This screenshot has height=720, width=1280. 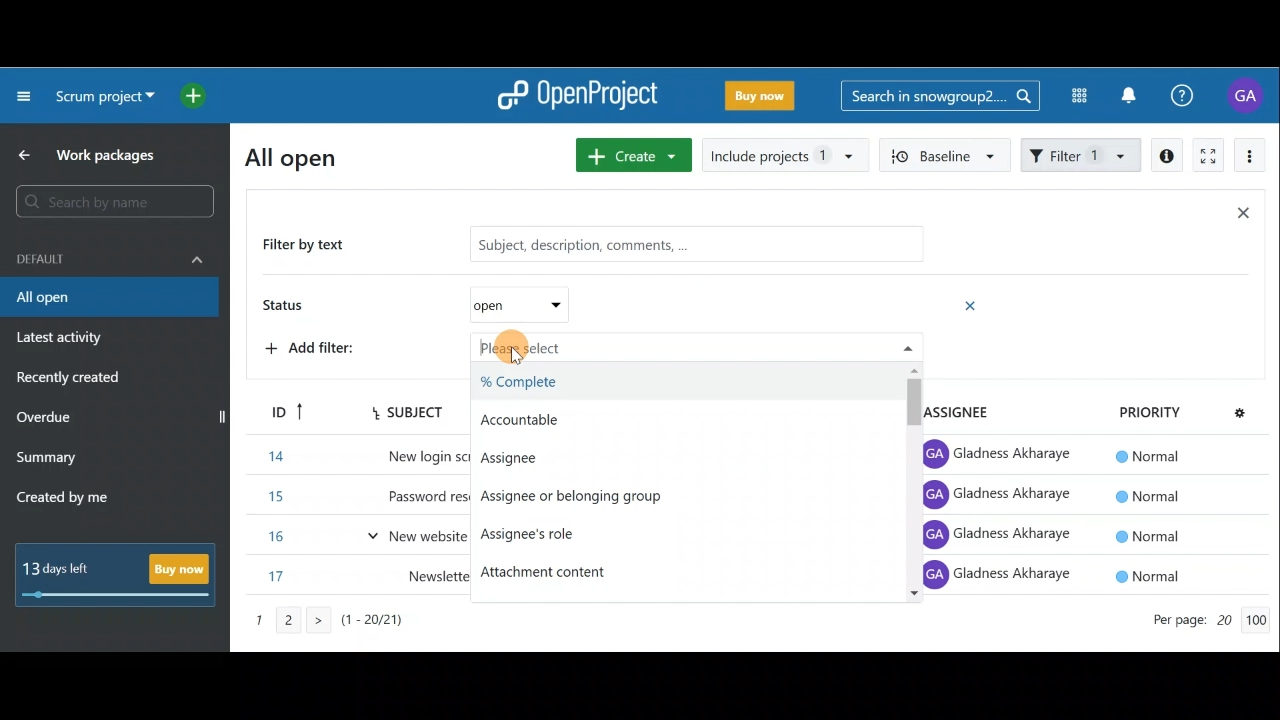 What do you see at coordinates (690, 380) in the screenshot?
I see `%Complete` at bounding box center [690, 380].